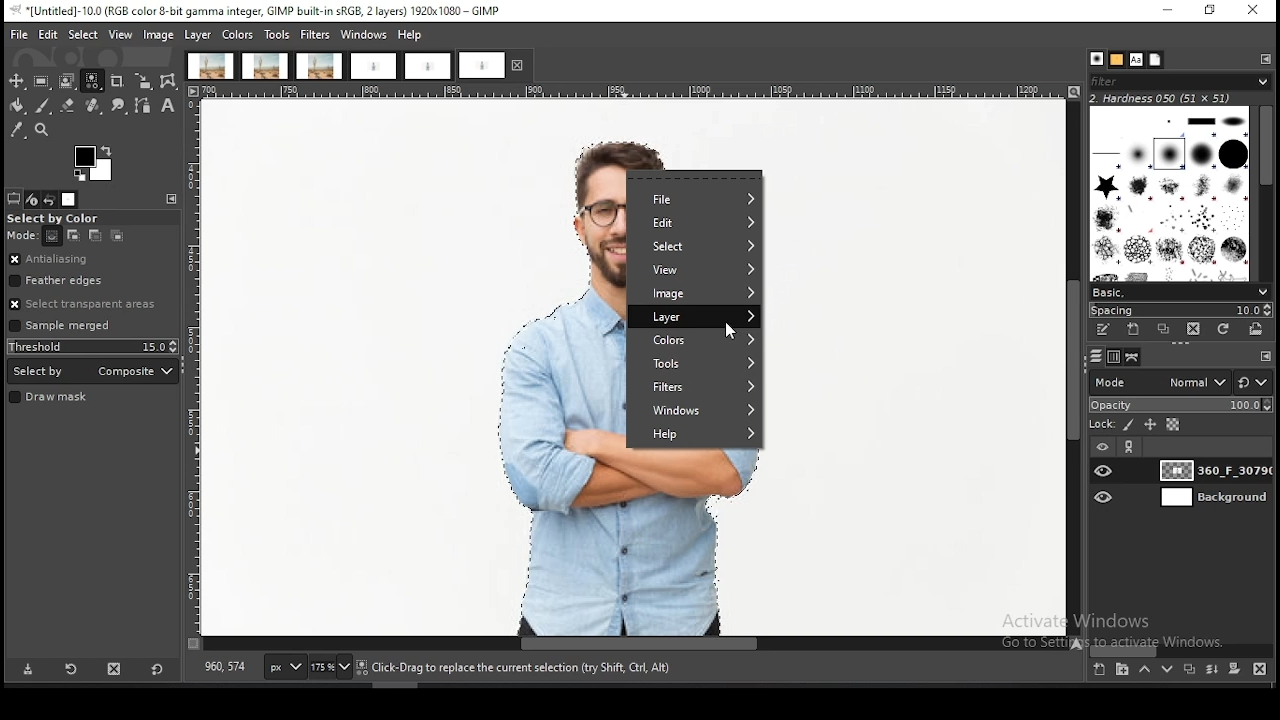  Describe the element at coordinates (1263, 671) in the screenshot. I see `delete layer` at that location.